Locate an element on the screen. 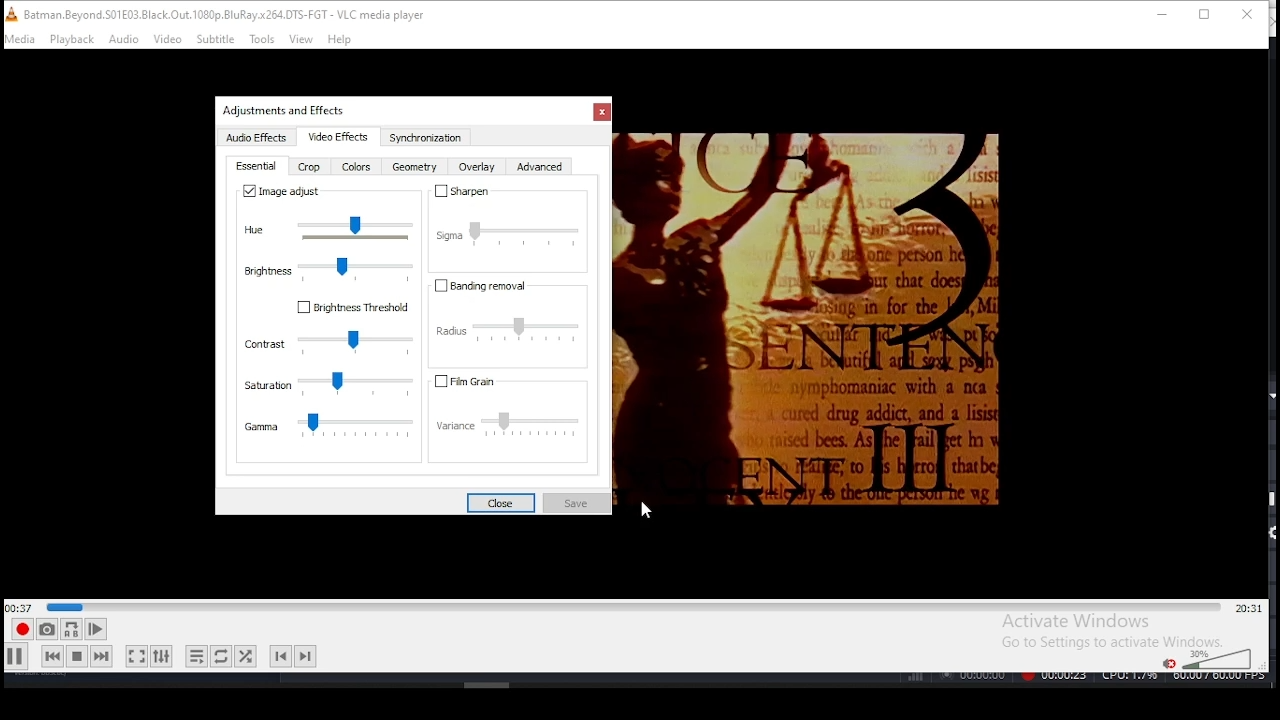 The image size is (1280, 720). hue slider is located at coordinates (331, 228).